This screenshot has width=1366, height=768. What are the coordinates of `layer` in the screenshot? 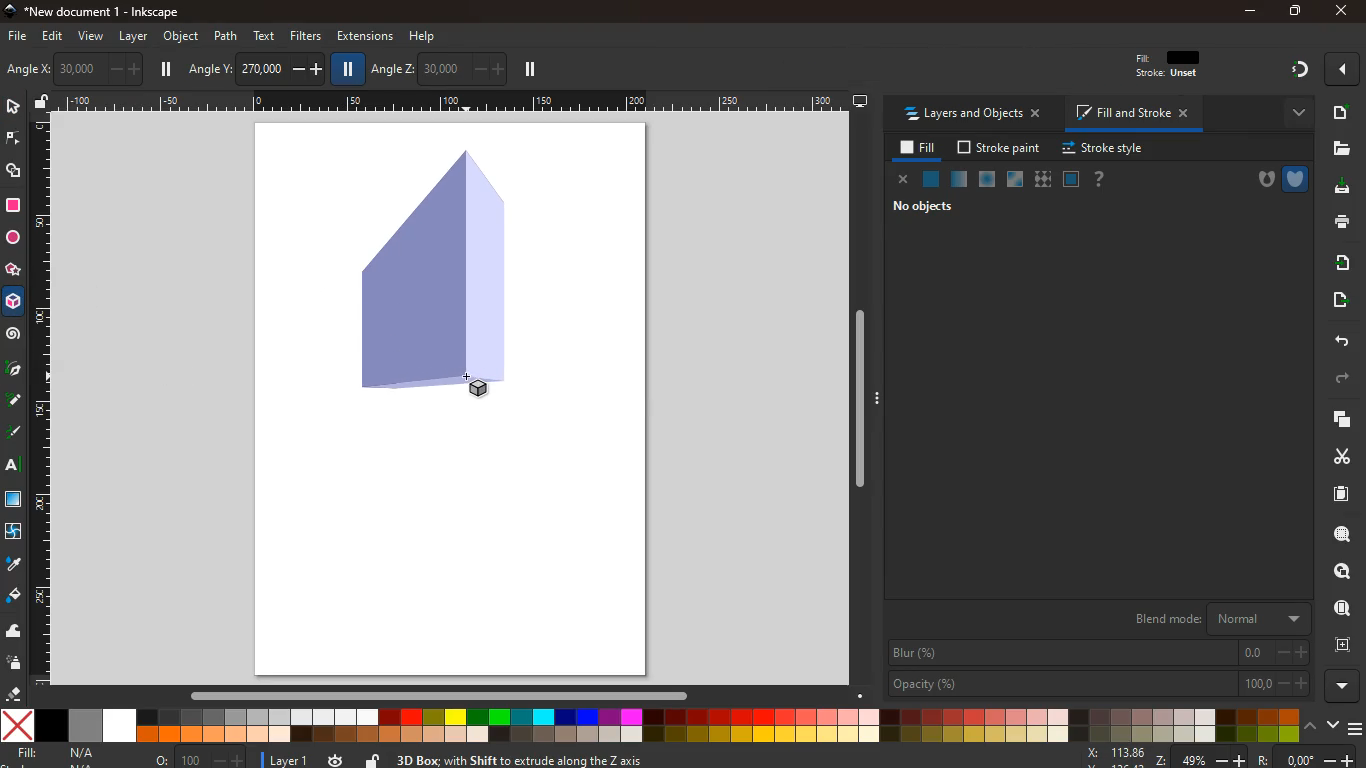 It's located at (133, 36).